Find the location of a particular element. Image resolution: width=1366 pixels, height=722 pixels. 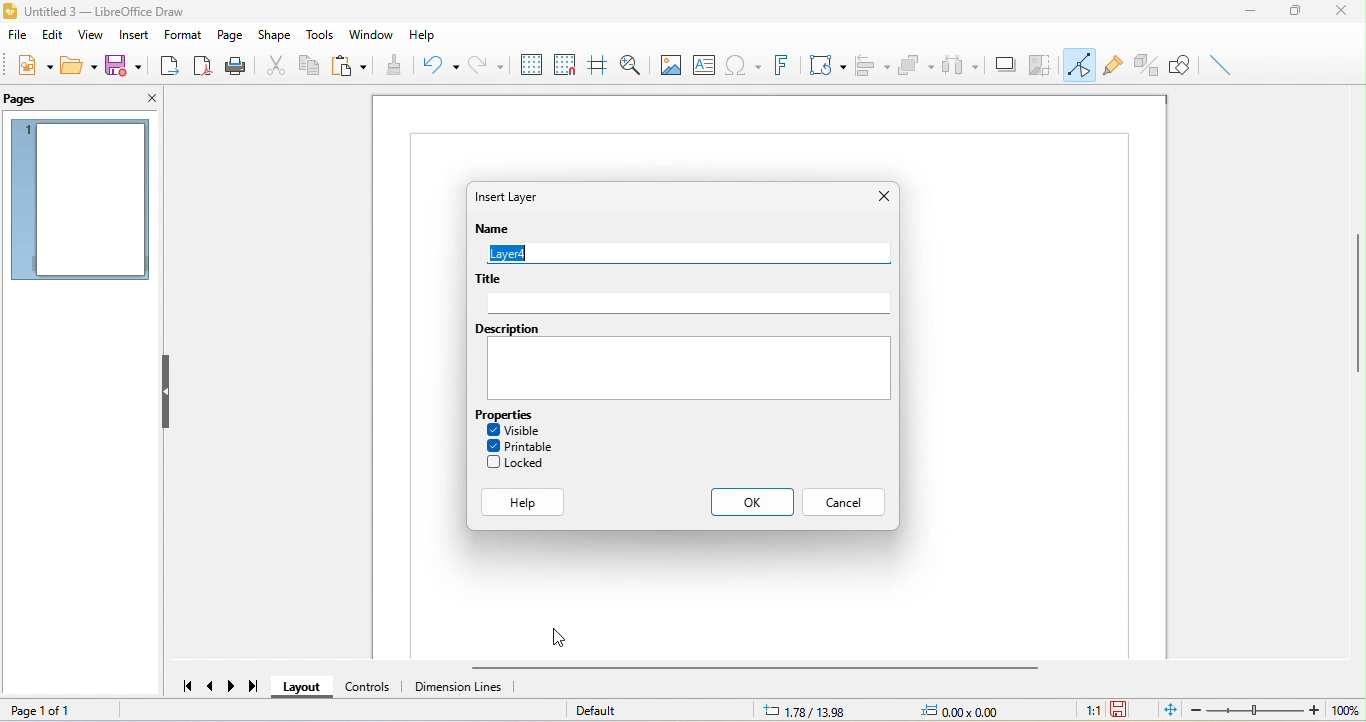

display to grid is located at coordinates (532, 63).